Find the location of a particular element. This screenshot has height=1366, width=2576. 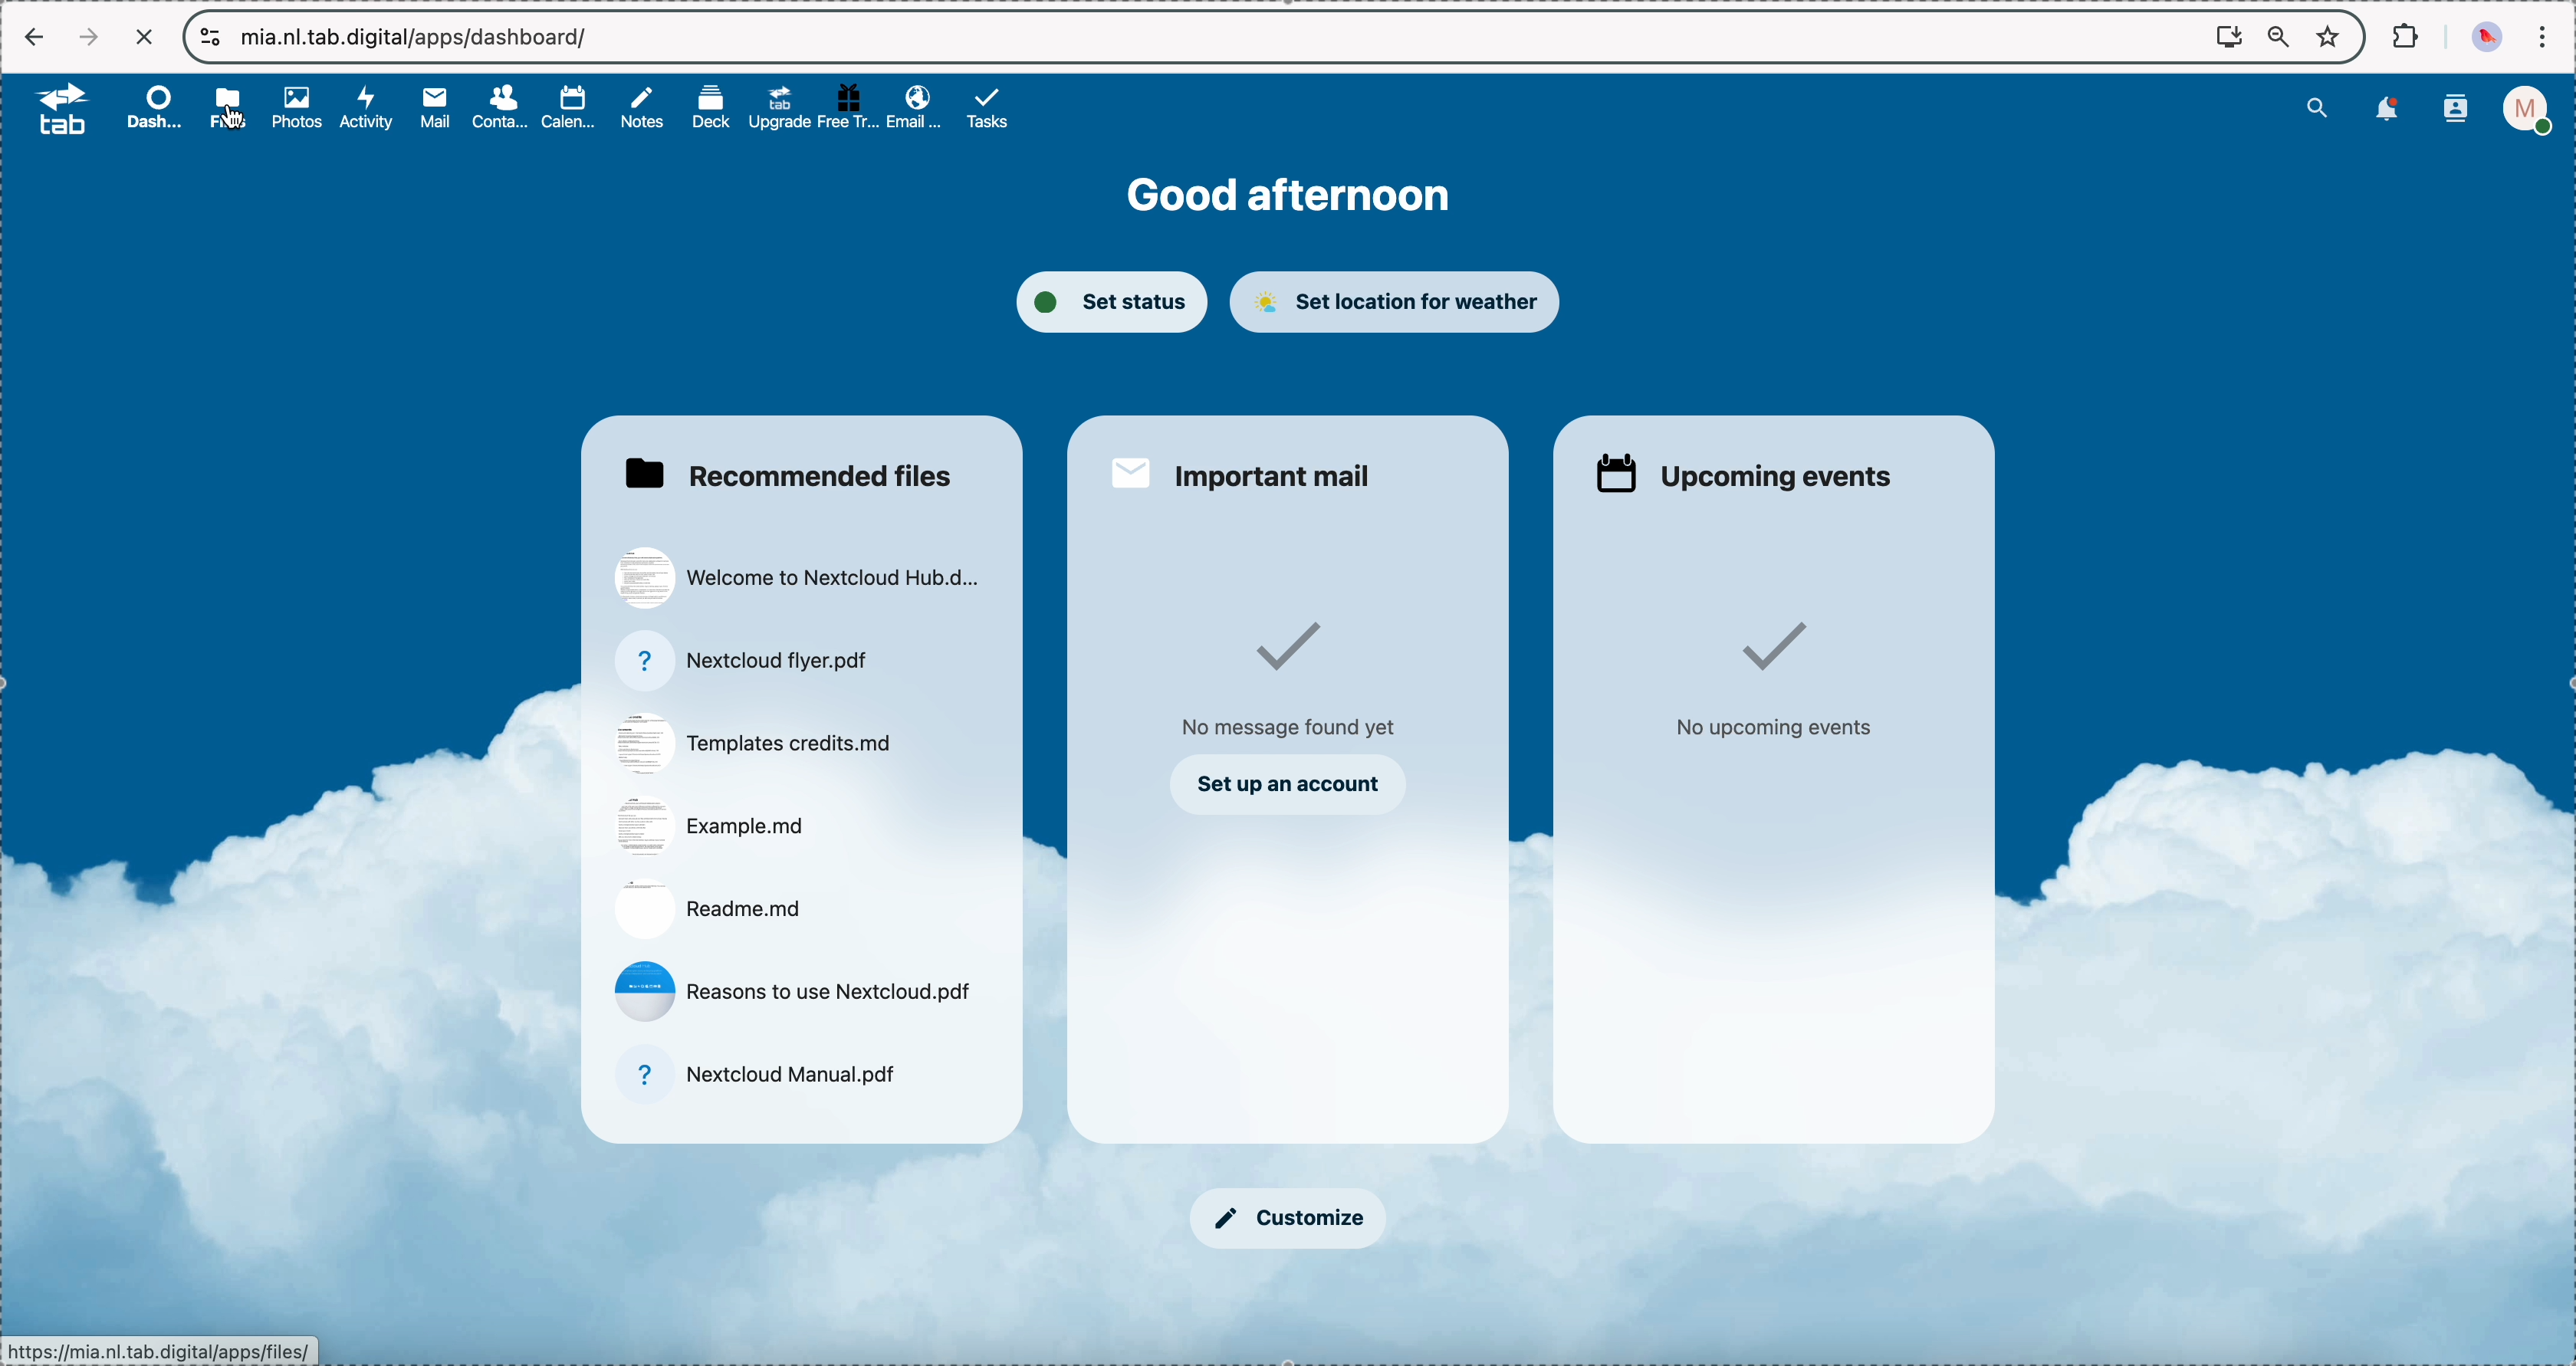

cancel is located at coordinates (143, 38).